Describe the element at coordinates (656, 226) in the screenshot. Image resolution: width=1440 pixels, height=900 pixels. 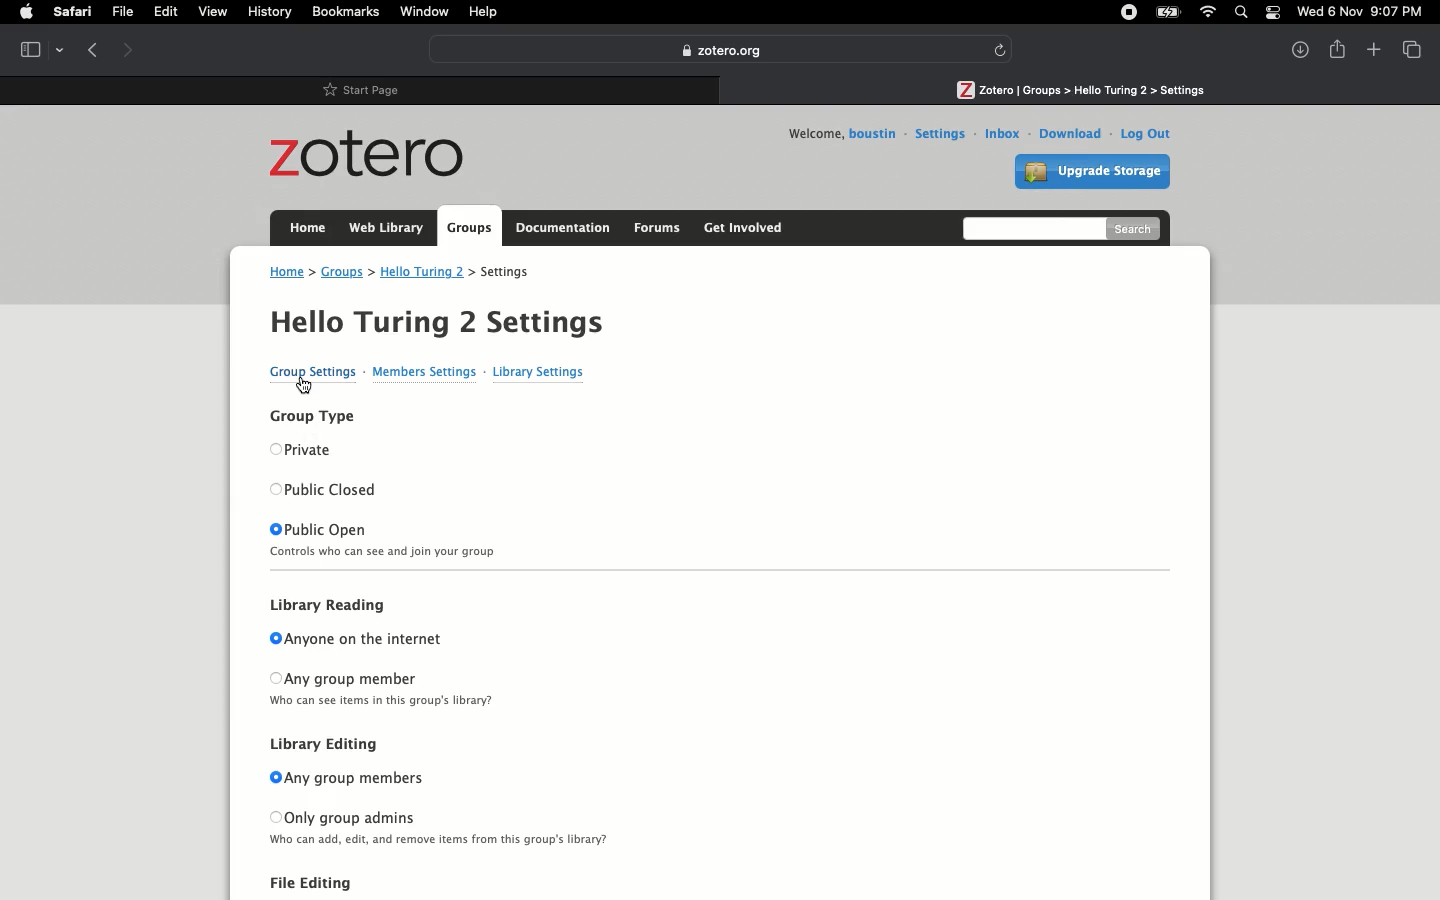
I see `Forums` at that location.